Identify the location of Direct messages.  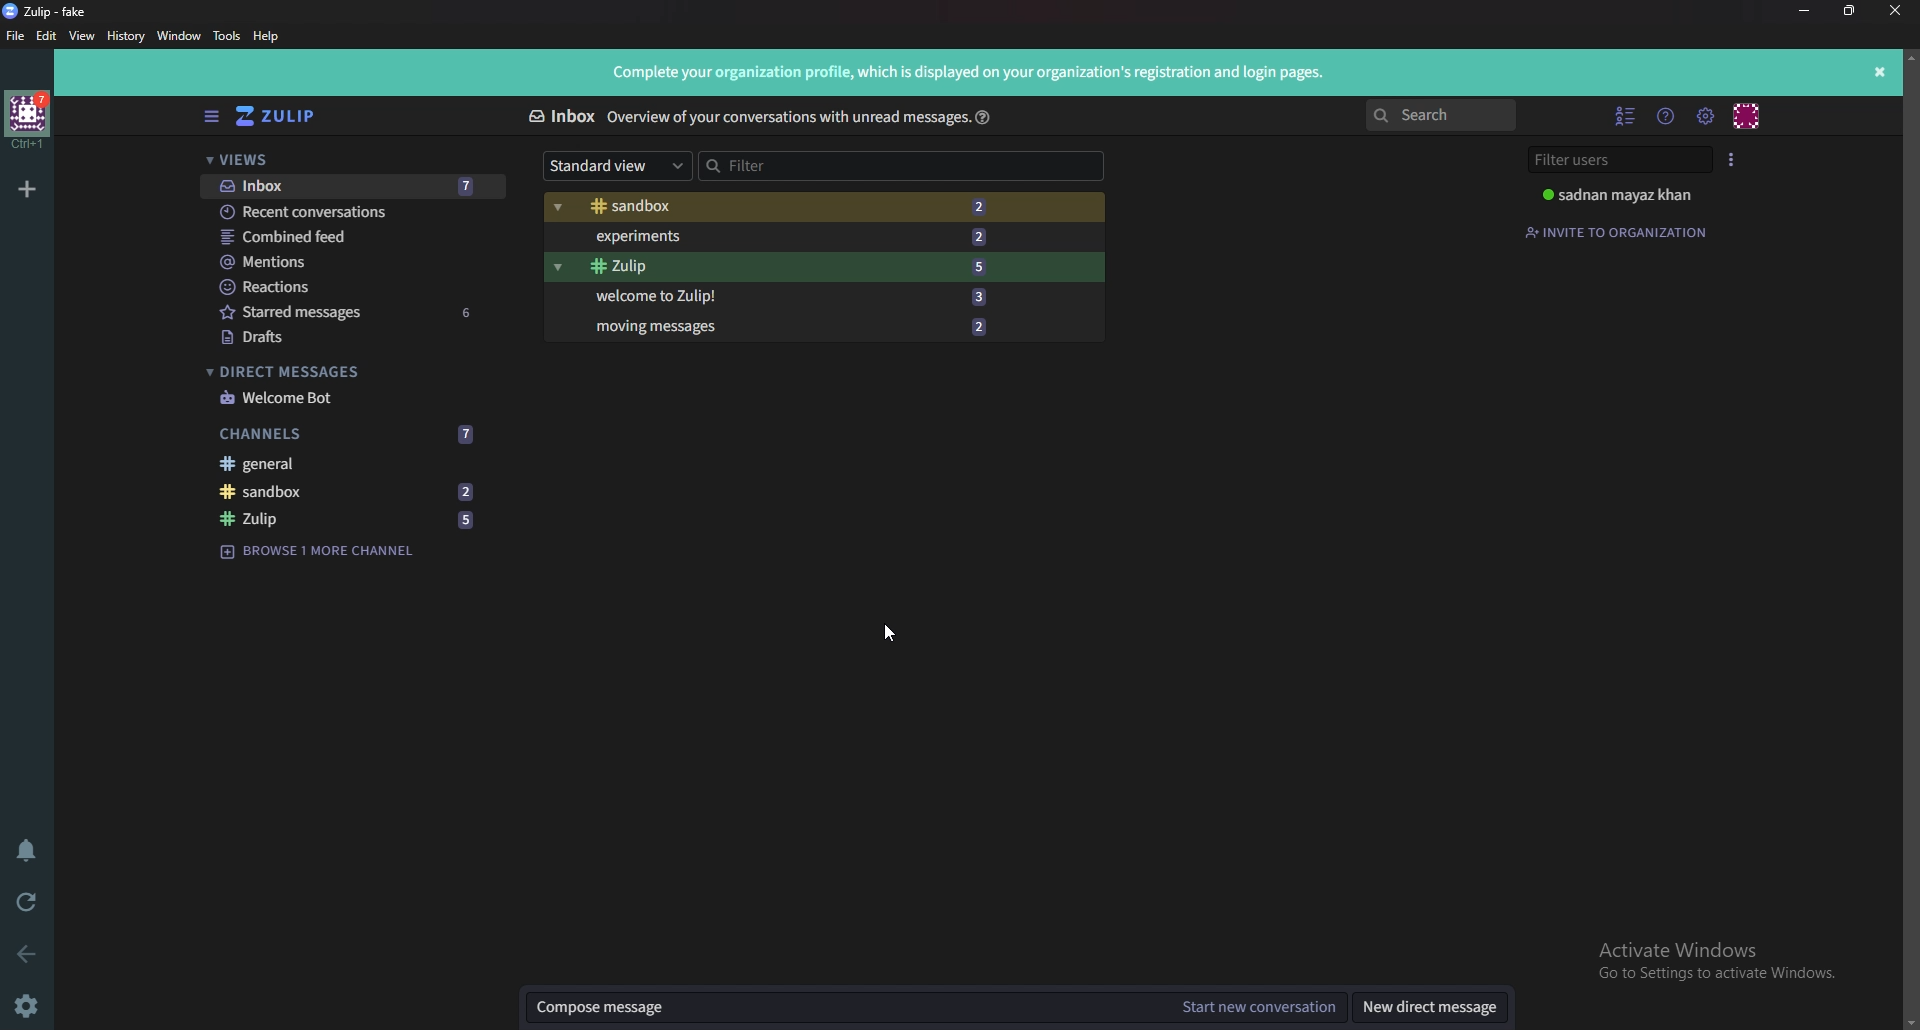
(342, 369).